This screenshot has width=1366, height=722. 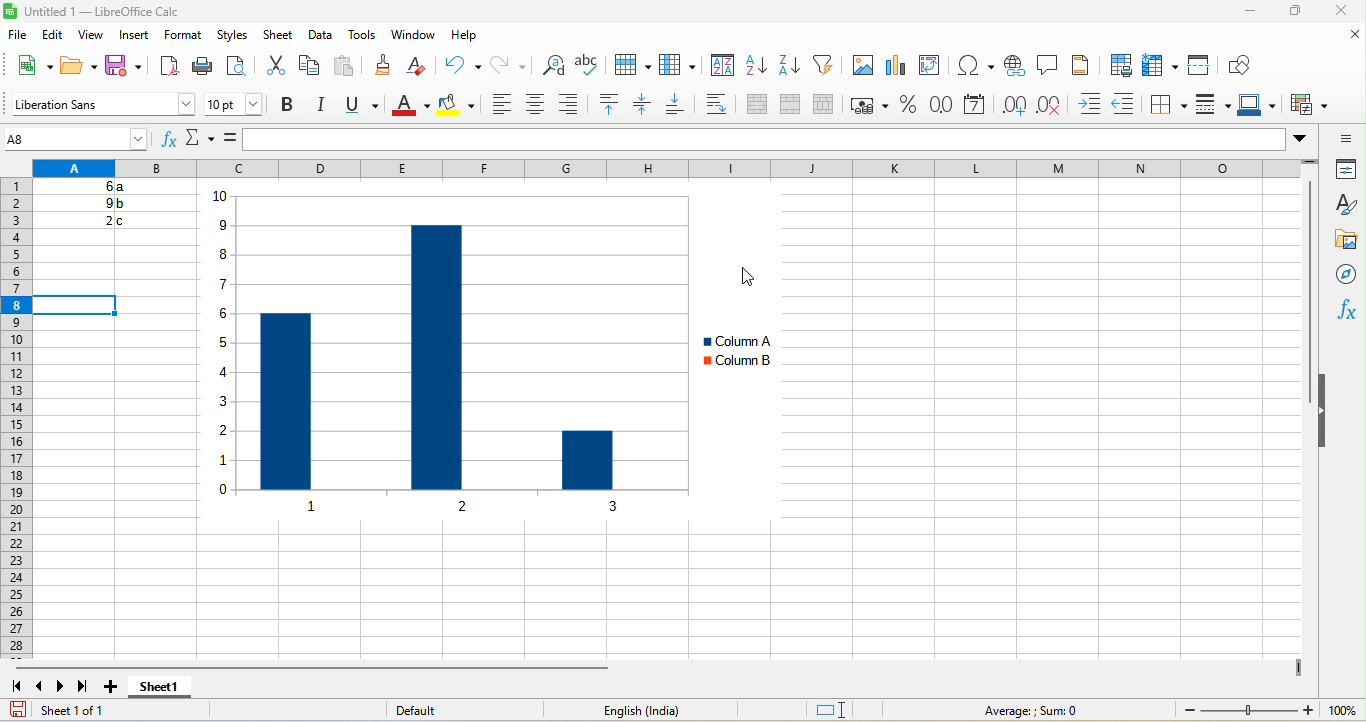 I want to click on chart, so click(x=899, y=67).